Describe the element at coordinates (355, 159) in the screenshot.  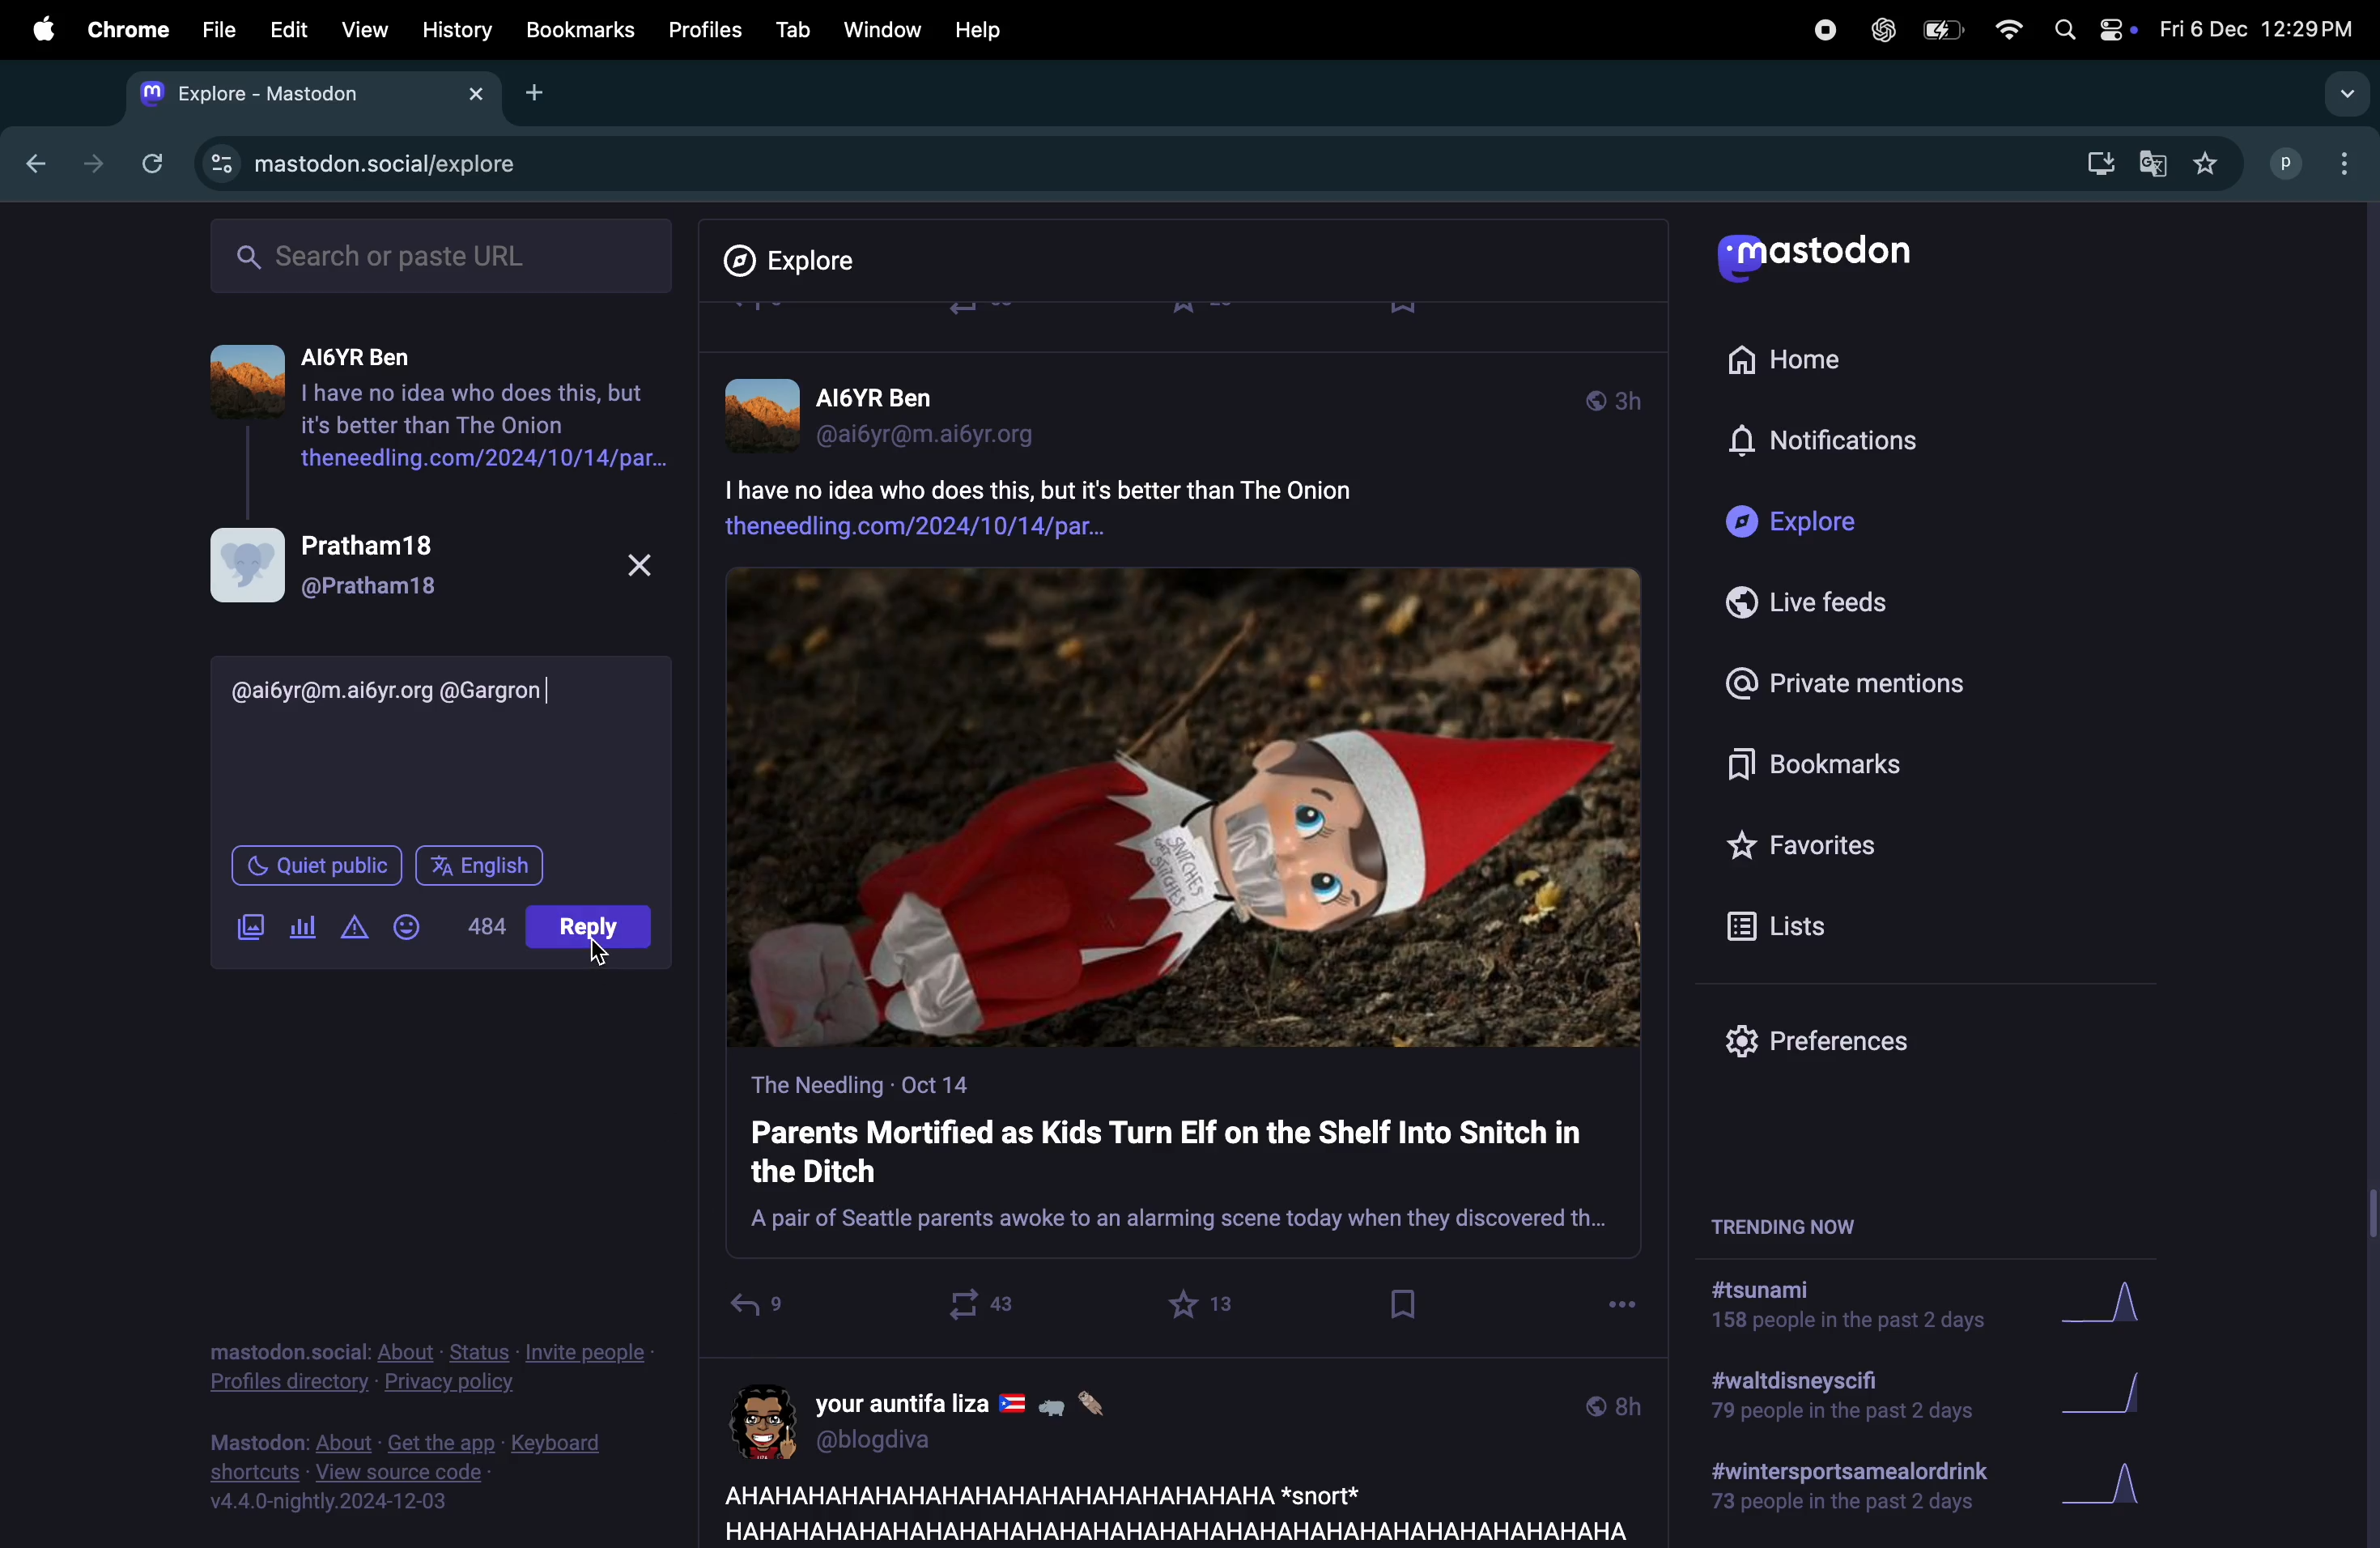
I see `mastodo explore` at that location.